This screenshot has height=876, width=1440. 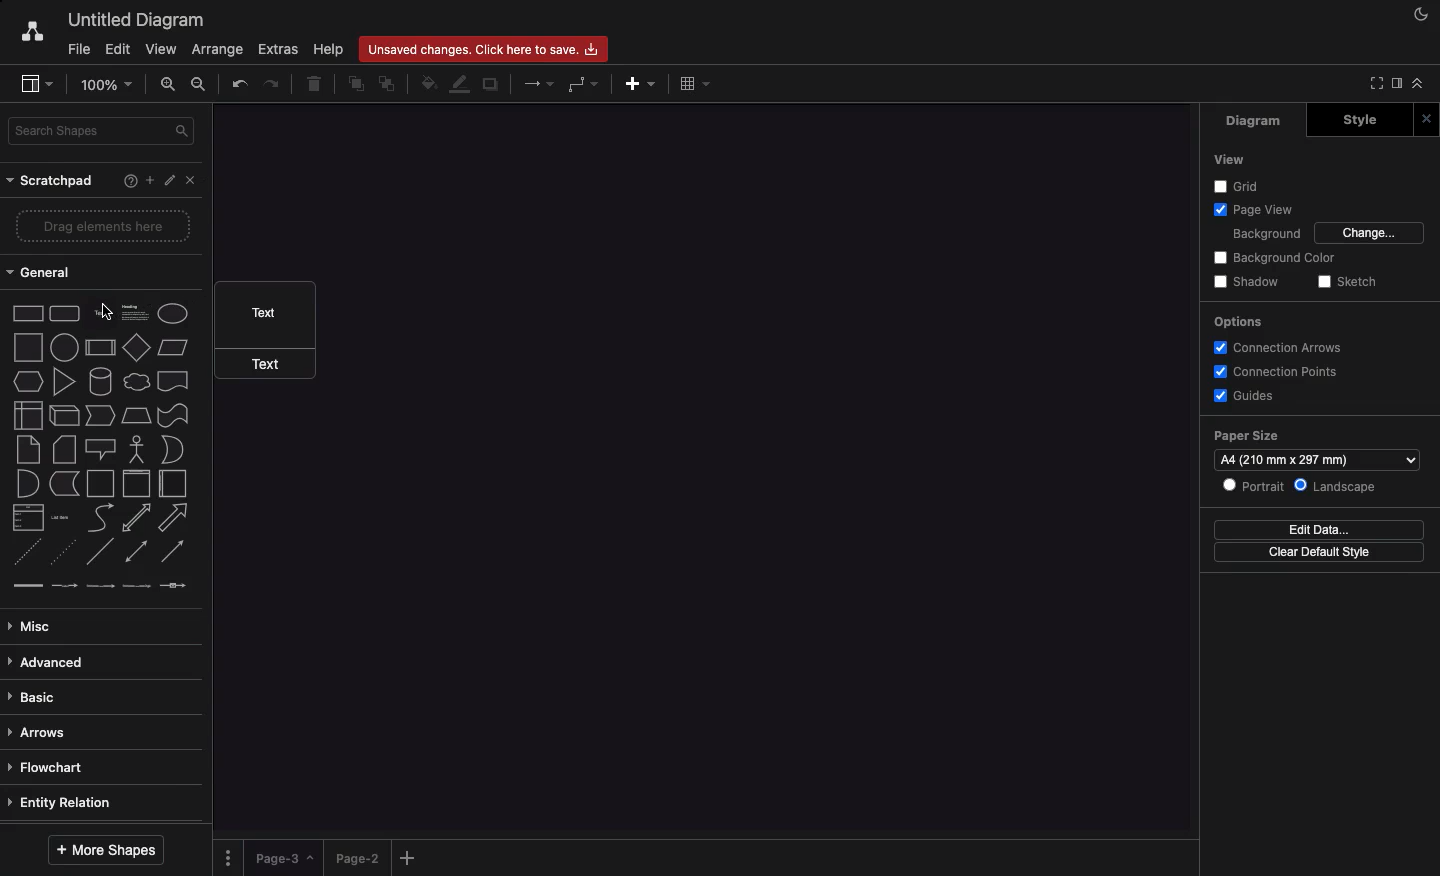 I want to click on Night mode on, so click(x=1419, y=15).